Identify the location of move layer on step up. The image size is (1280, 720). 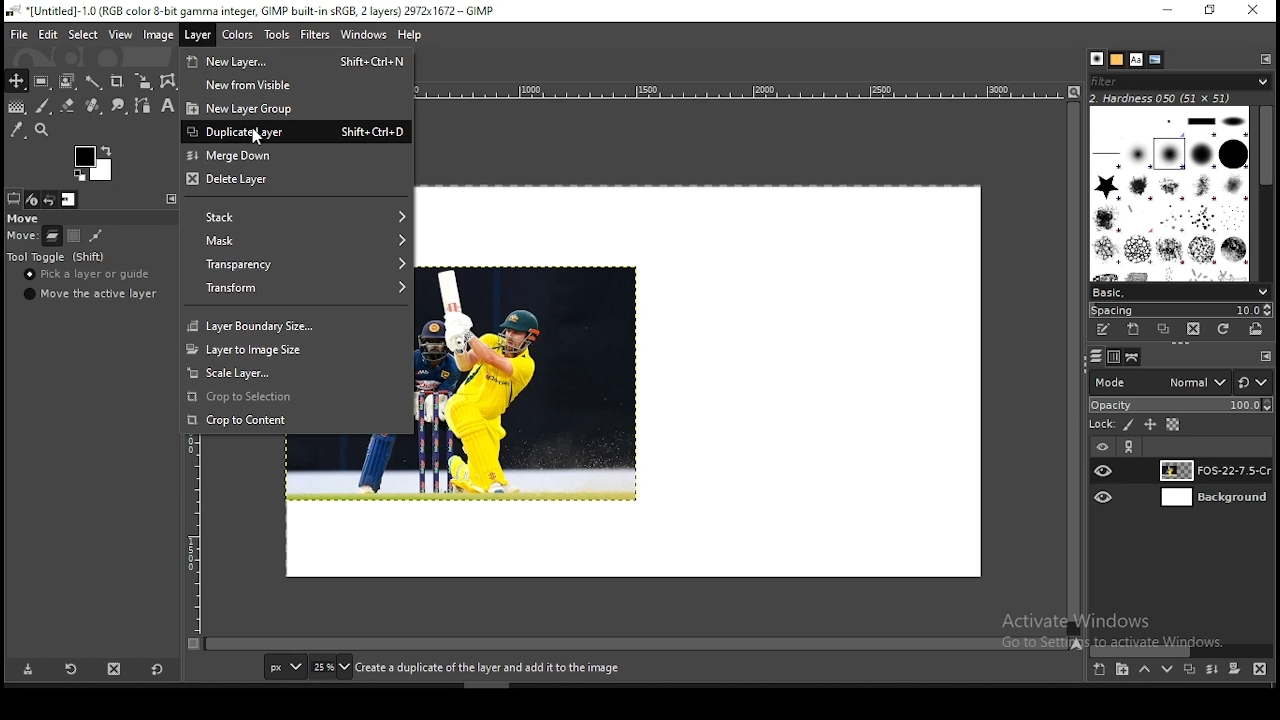
(1144, 671).